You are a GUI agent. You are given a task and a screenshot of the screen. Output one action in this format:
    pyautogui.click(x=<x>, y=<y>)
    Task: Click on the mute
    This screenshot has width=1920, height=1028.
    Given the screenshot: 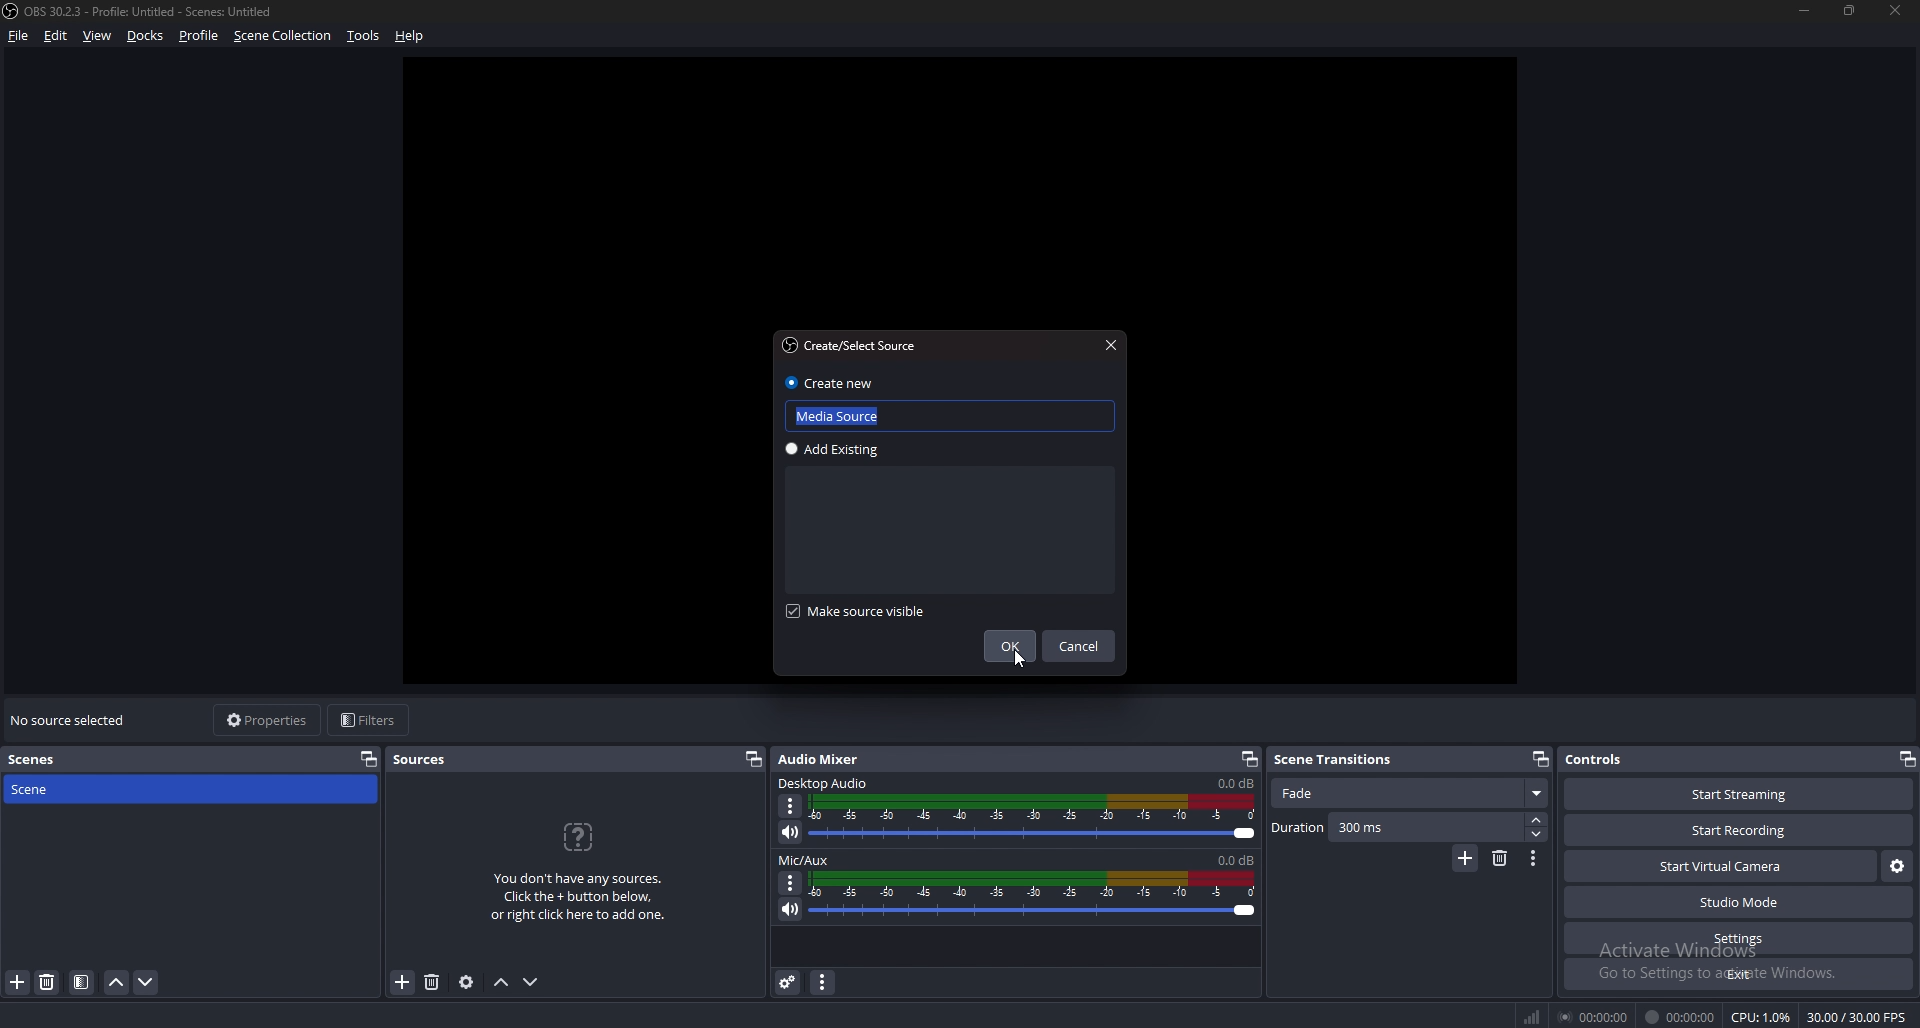 What is the action you would take?
    pyautogui.click(x=790, y=909)
    